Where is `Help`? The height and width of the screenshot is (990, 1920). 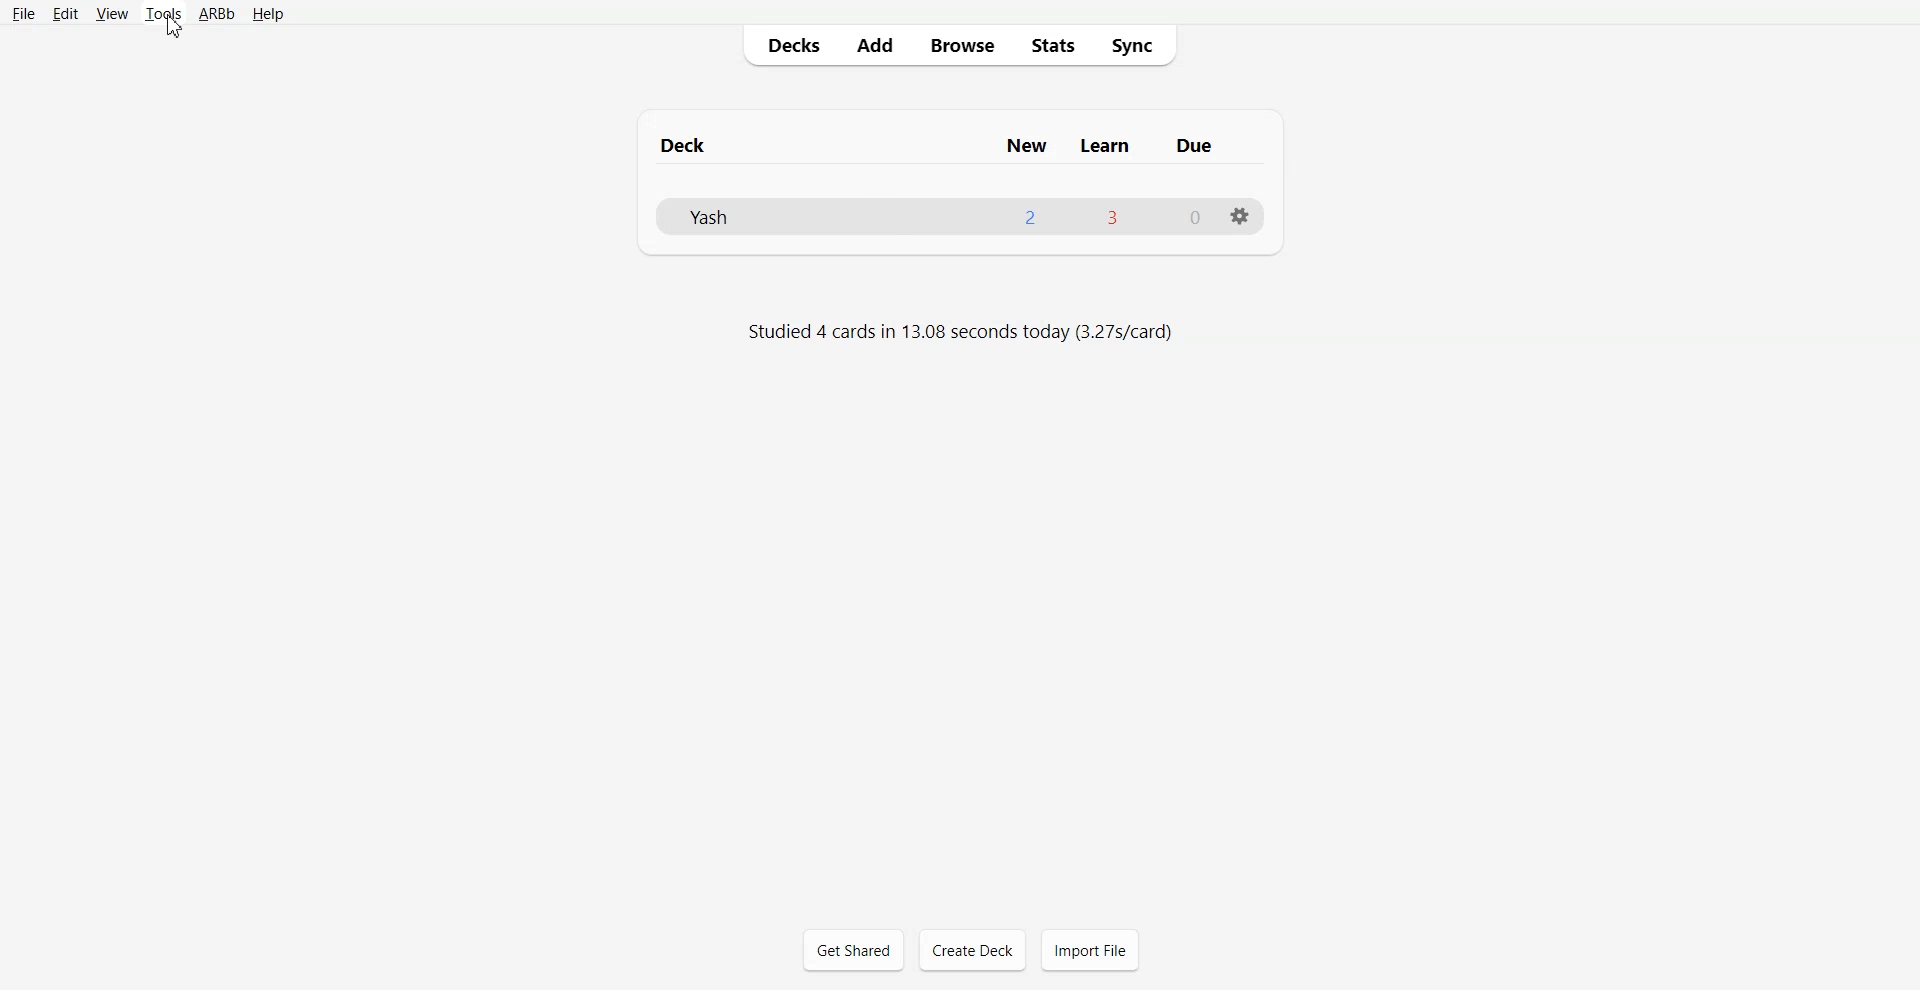
Help is located at coordinates (268, 15).